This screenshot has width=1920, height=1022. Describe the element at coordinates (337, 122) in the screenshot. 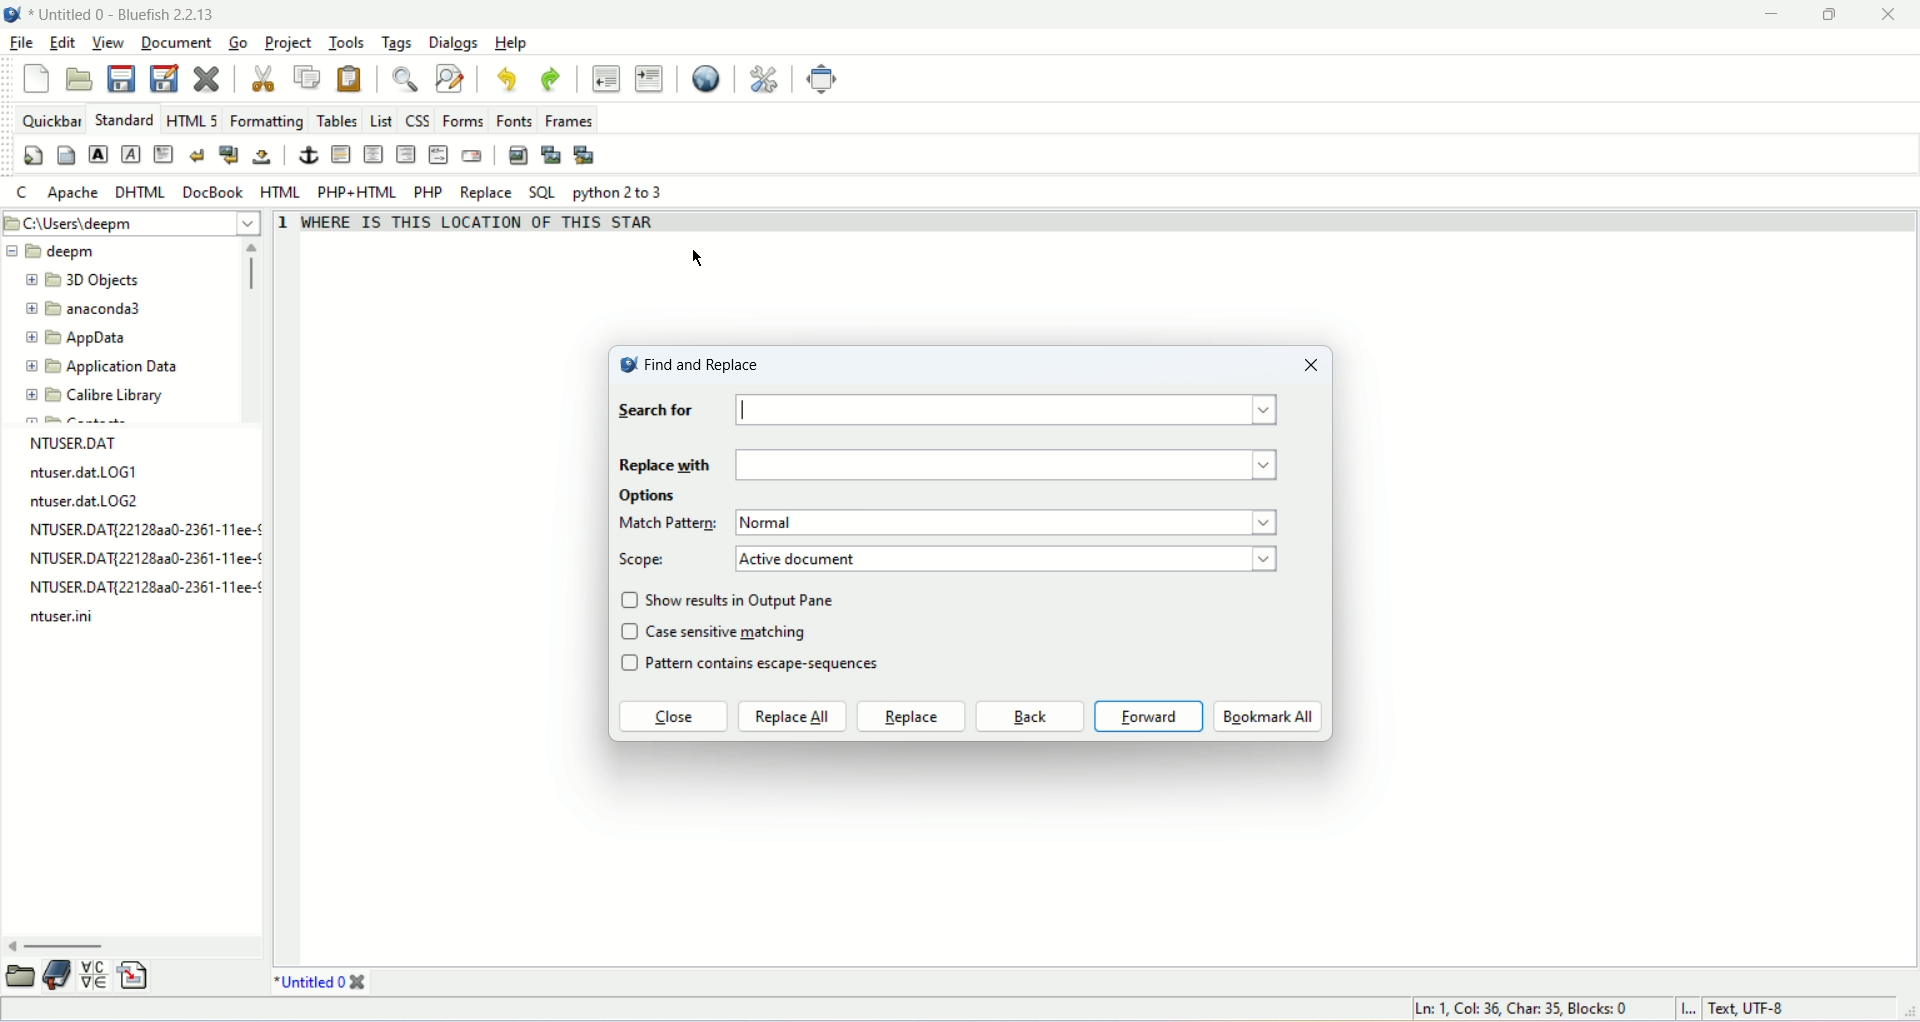

I see `tables` at that location.